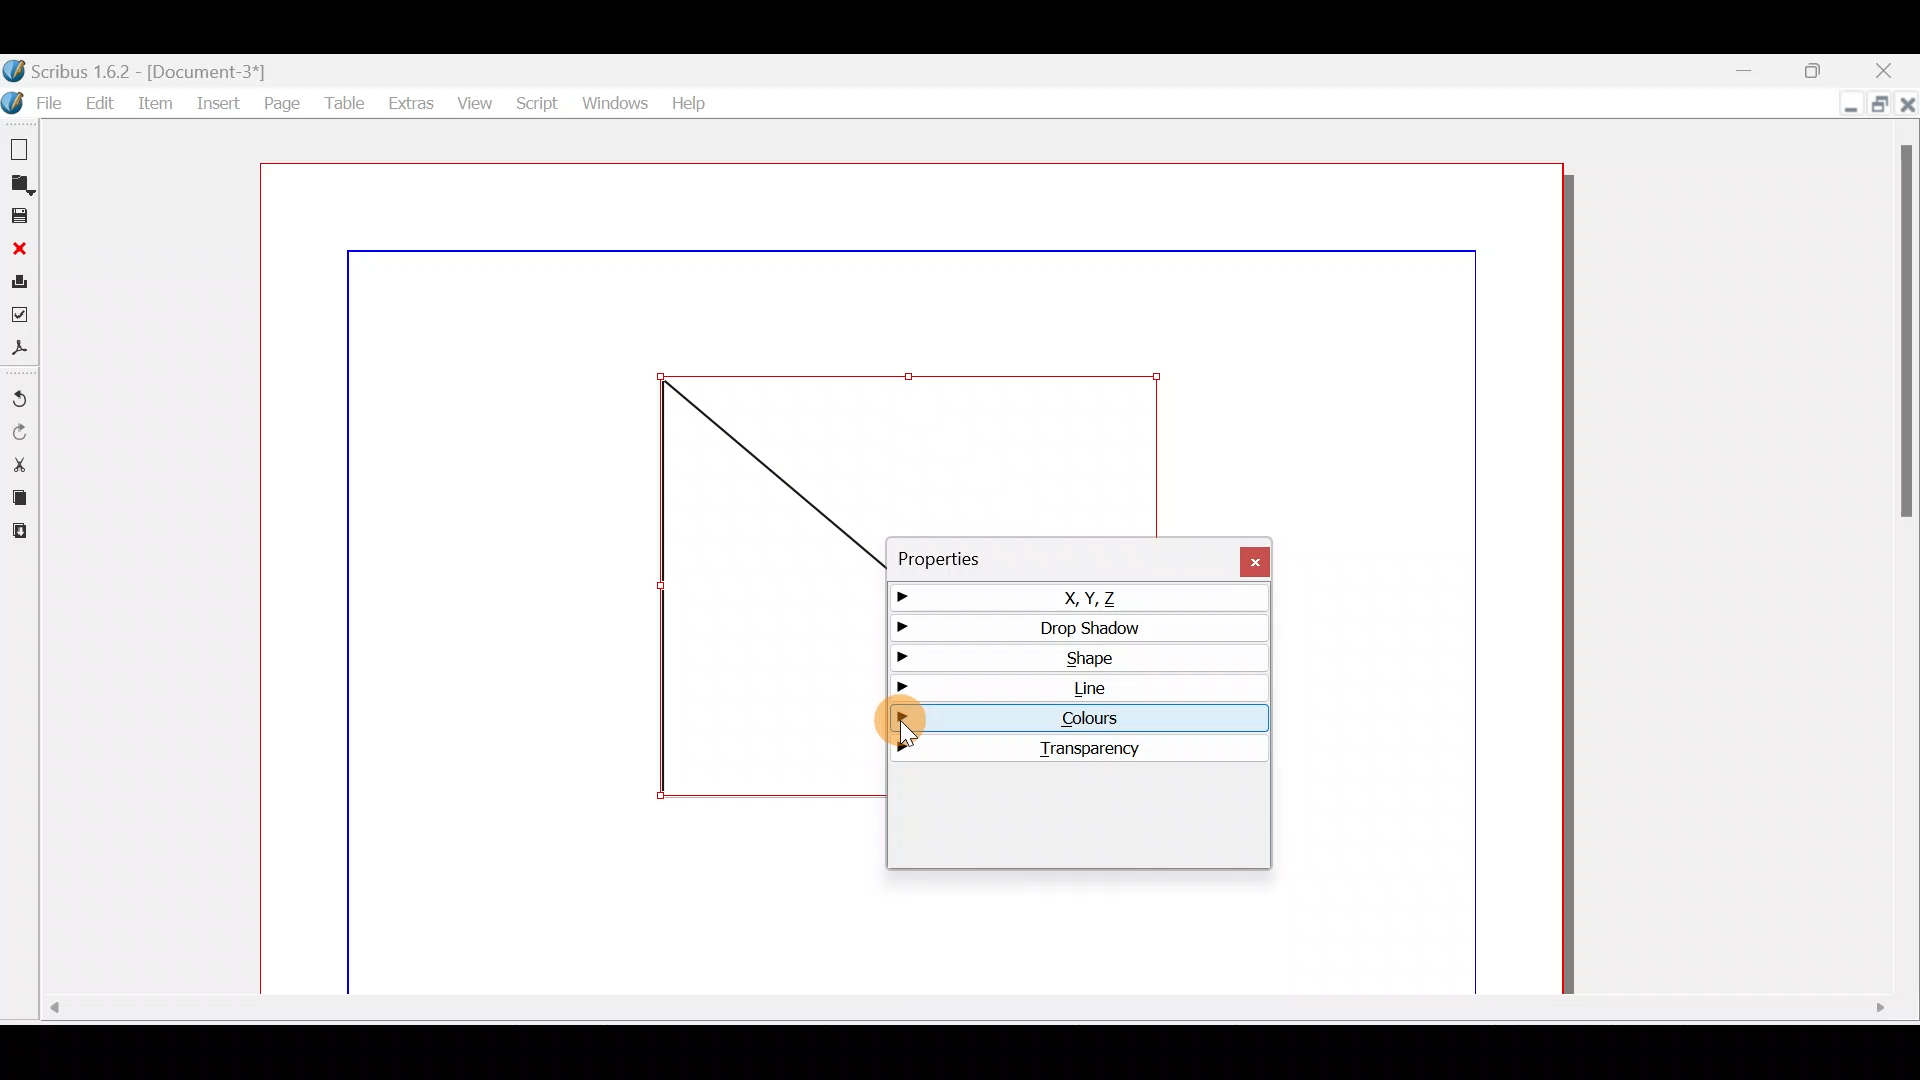  Describe the element at coordinates (1823, 69) in the screenshot. I see `Maximise` at that location.